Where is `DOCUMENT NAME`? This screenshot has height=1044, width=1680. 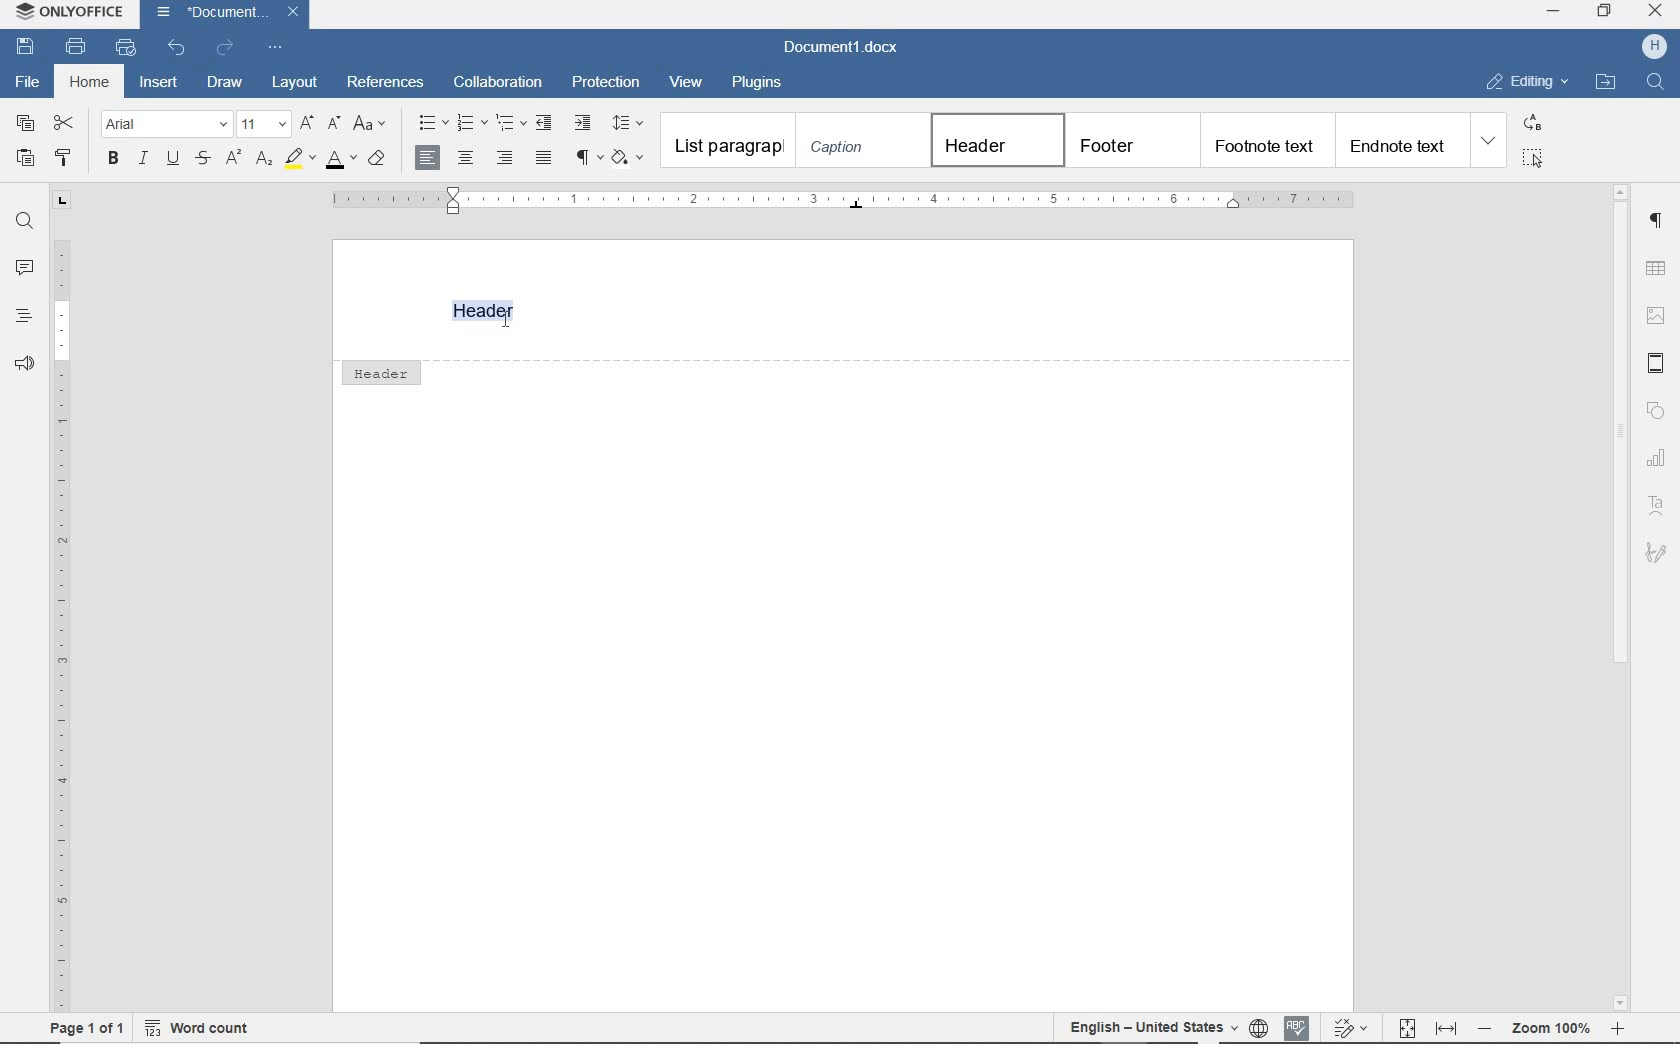 DOCUMENT NAME is located at coordinates (841, 49).